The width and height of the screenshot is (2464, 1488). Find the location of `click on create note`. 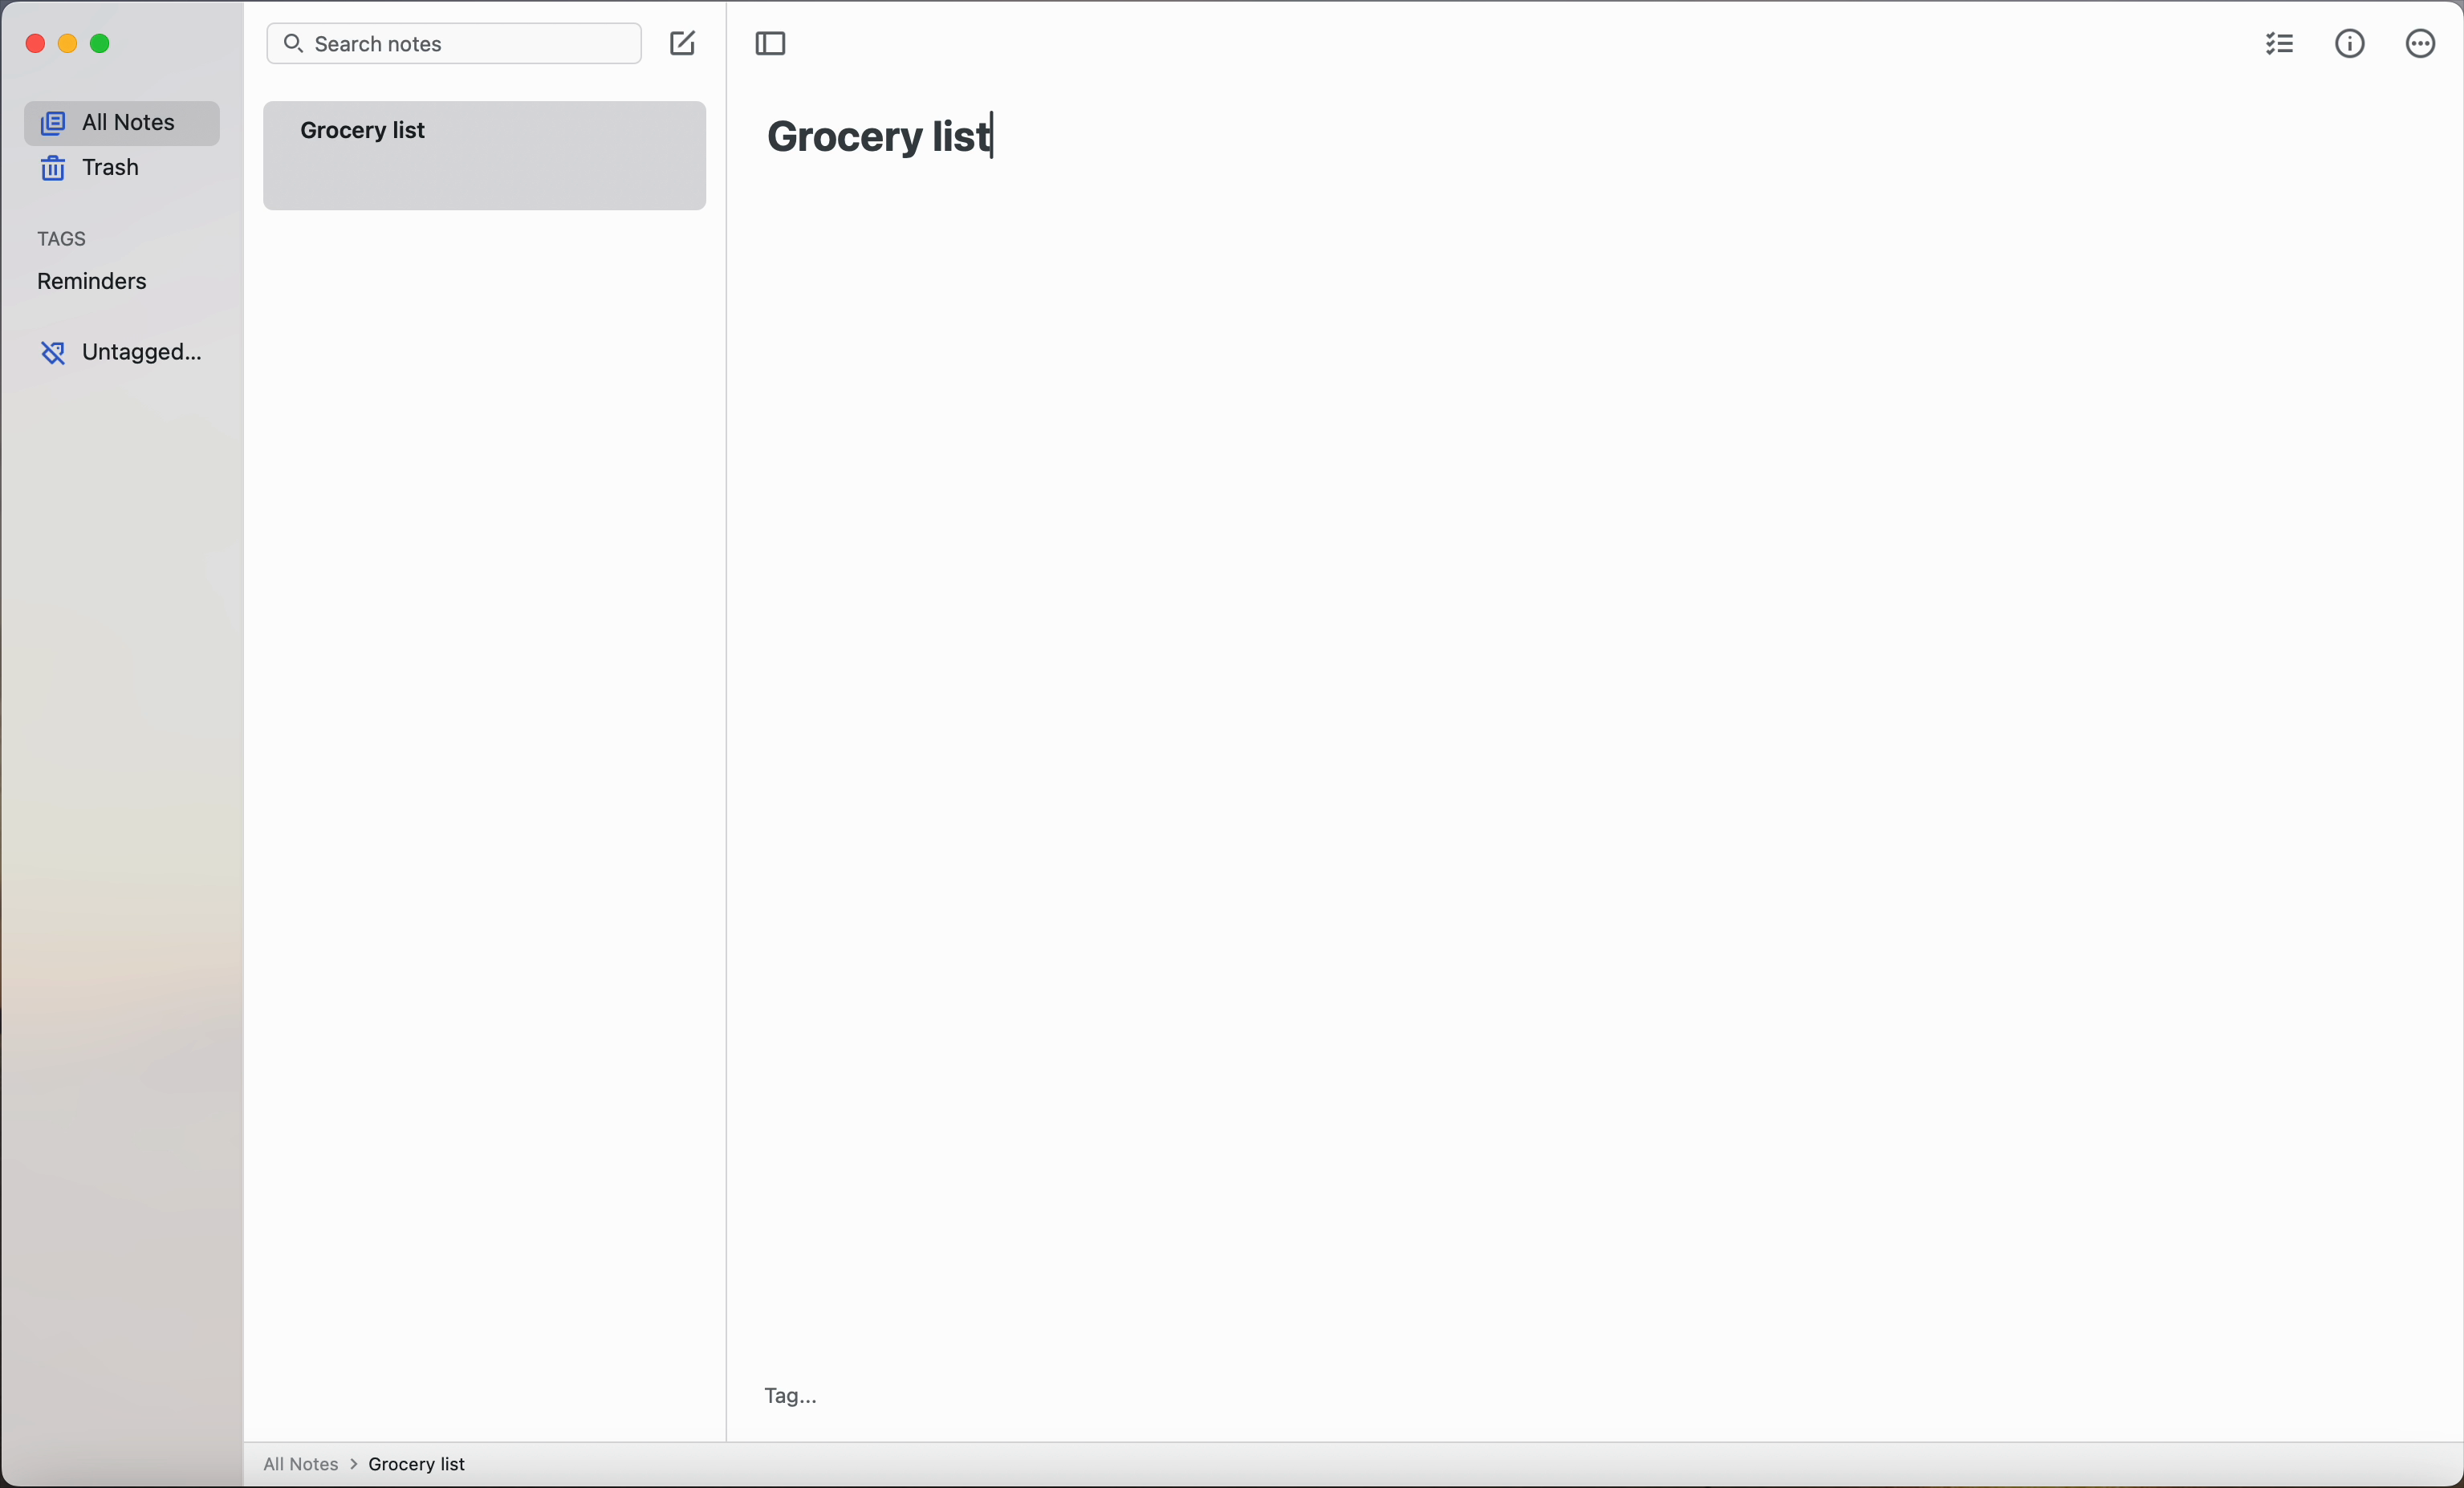

click on create note is located at coordinates (681, 45).